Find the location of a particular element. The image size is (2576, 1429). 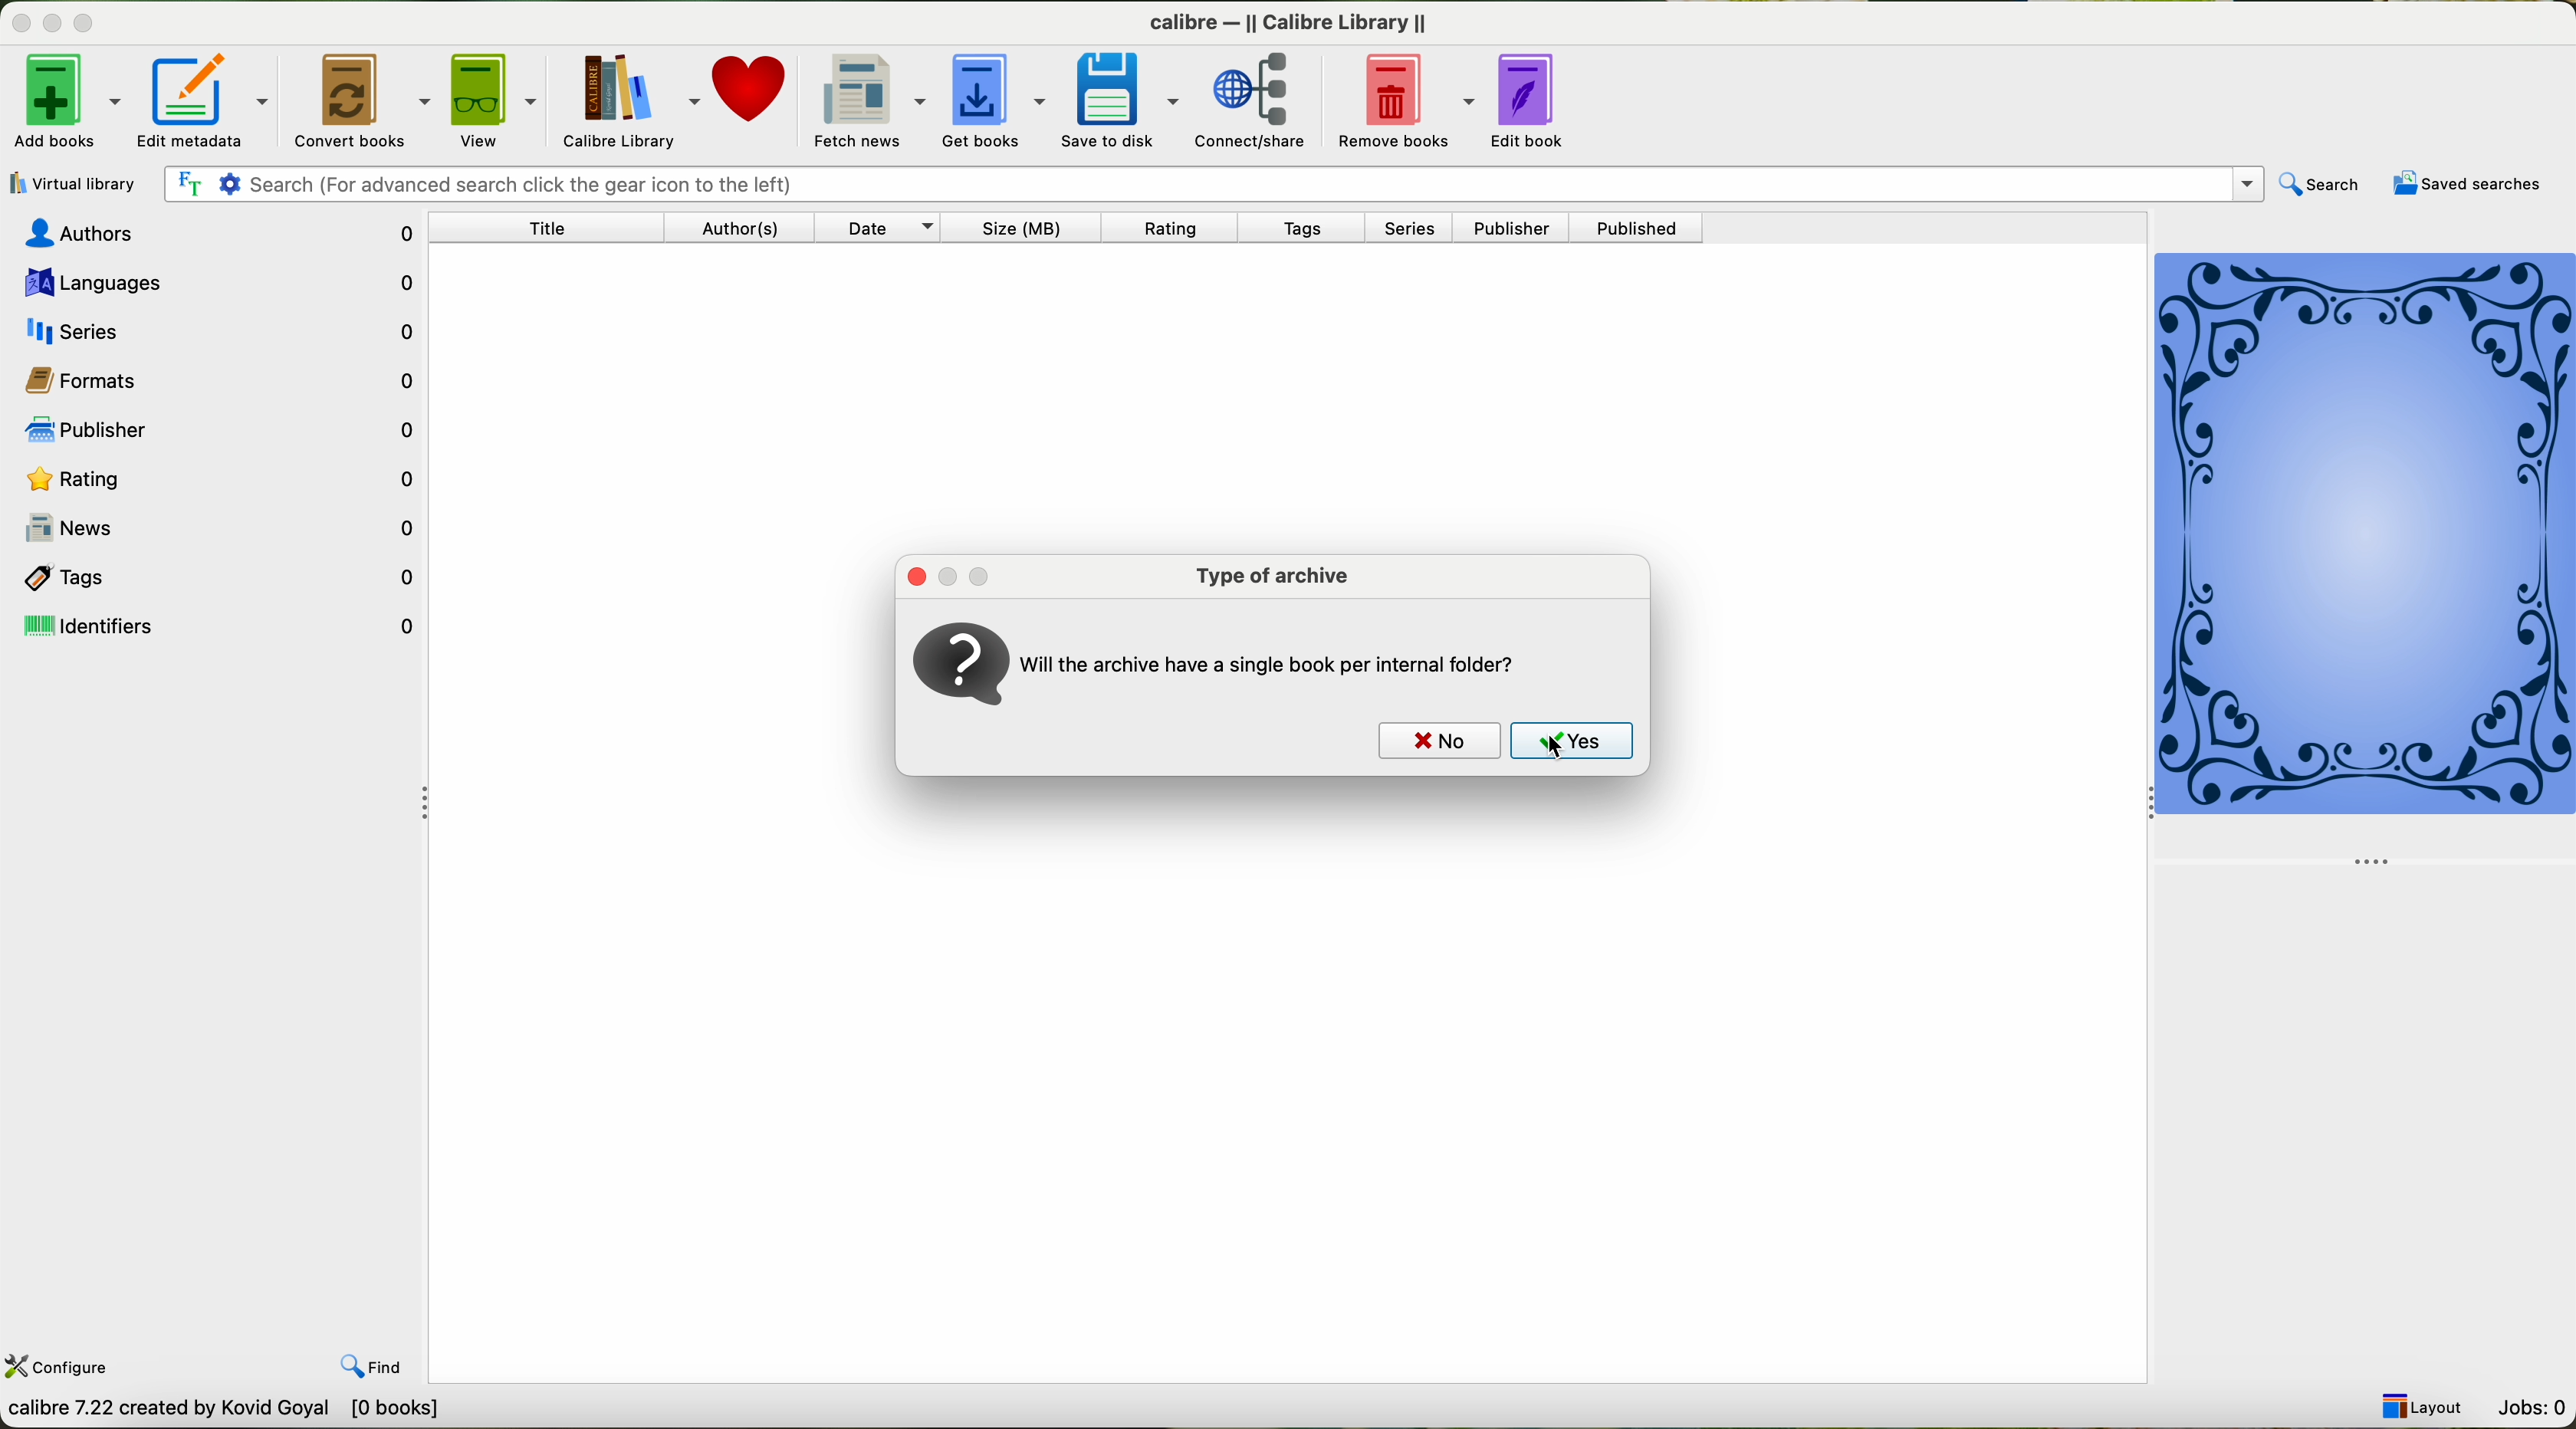

get books is located at coordinates (992, 99).